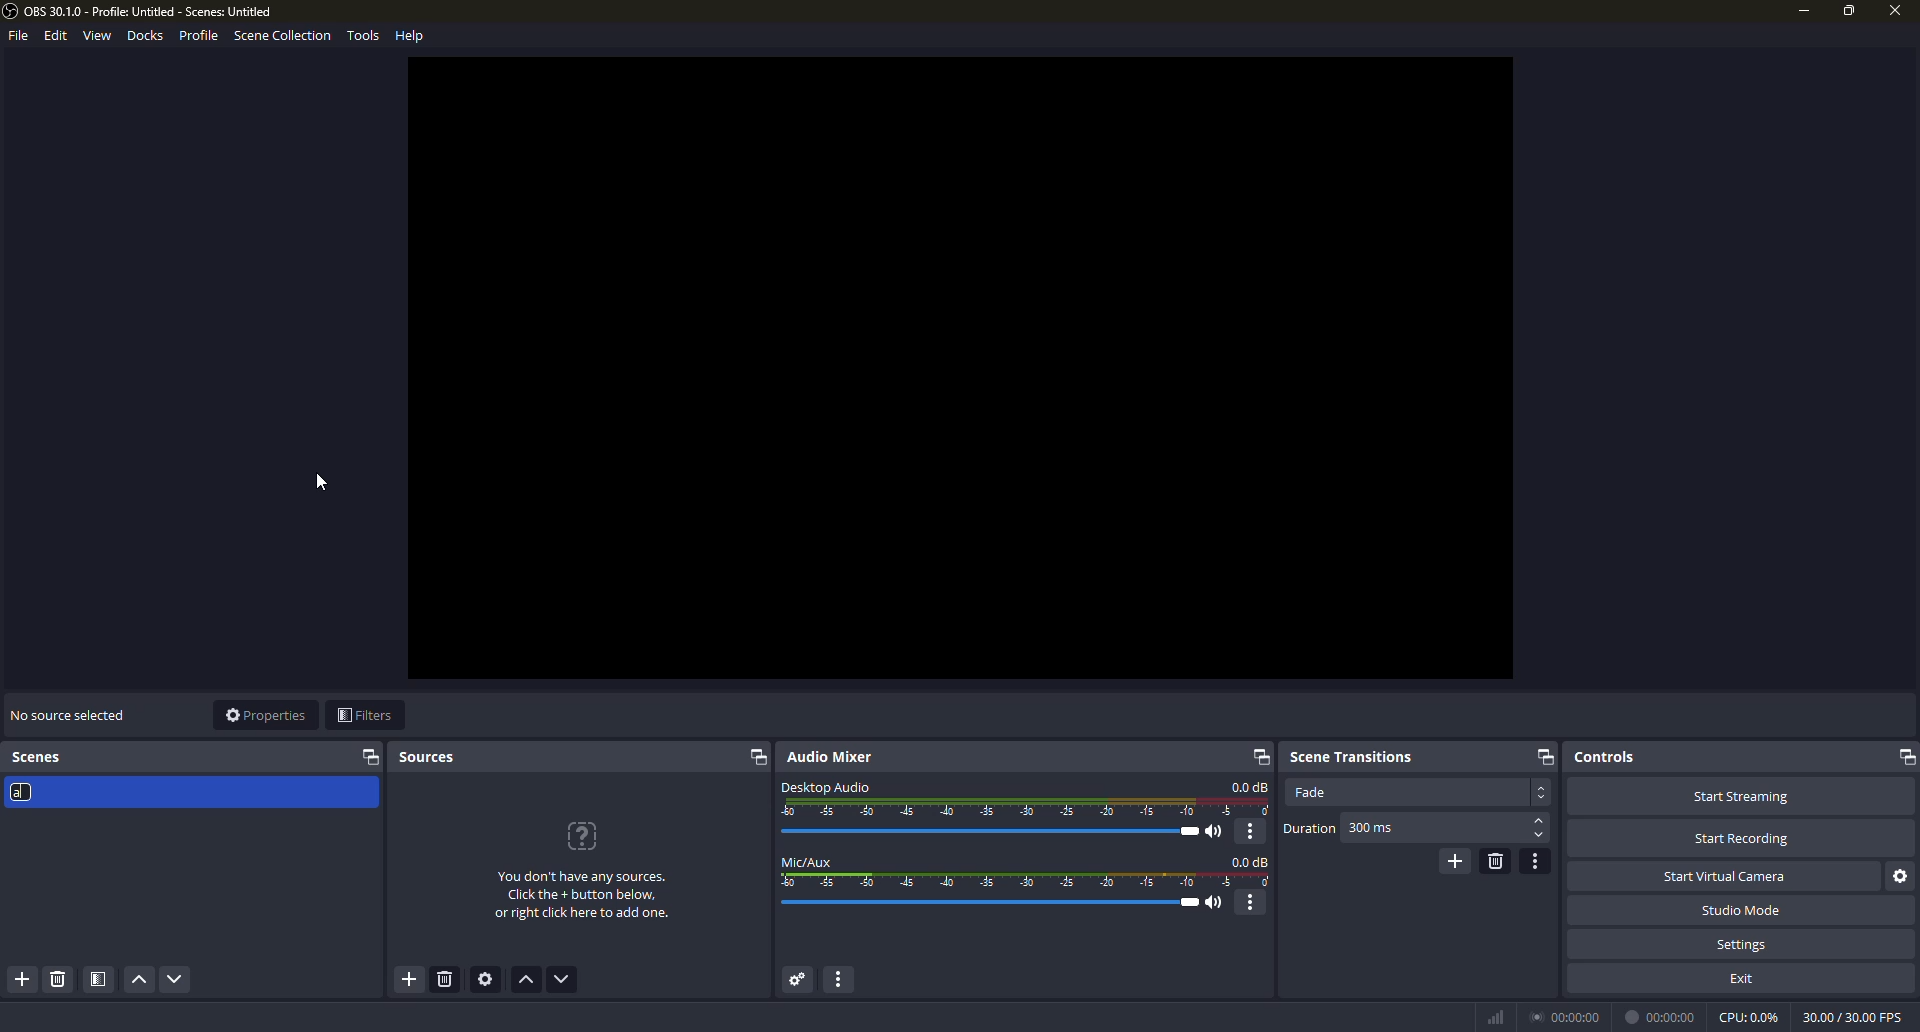 The image size is (1920, 1032). What do you see at coordinates (282, 38) in the screenshot?
I see `scene collection` at bounding box center [282, 38].